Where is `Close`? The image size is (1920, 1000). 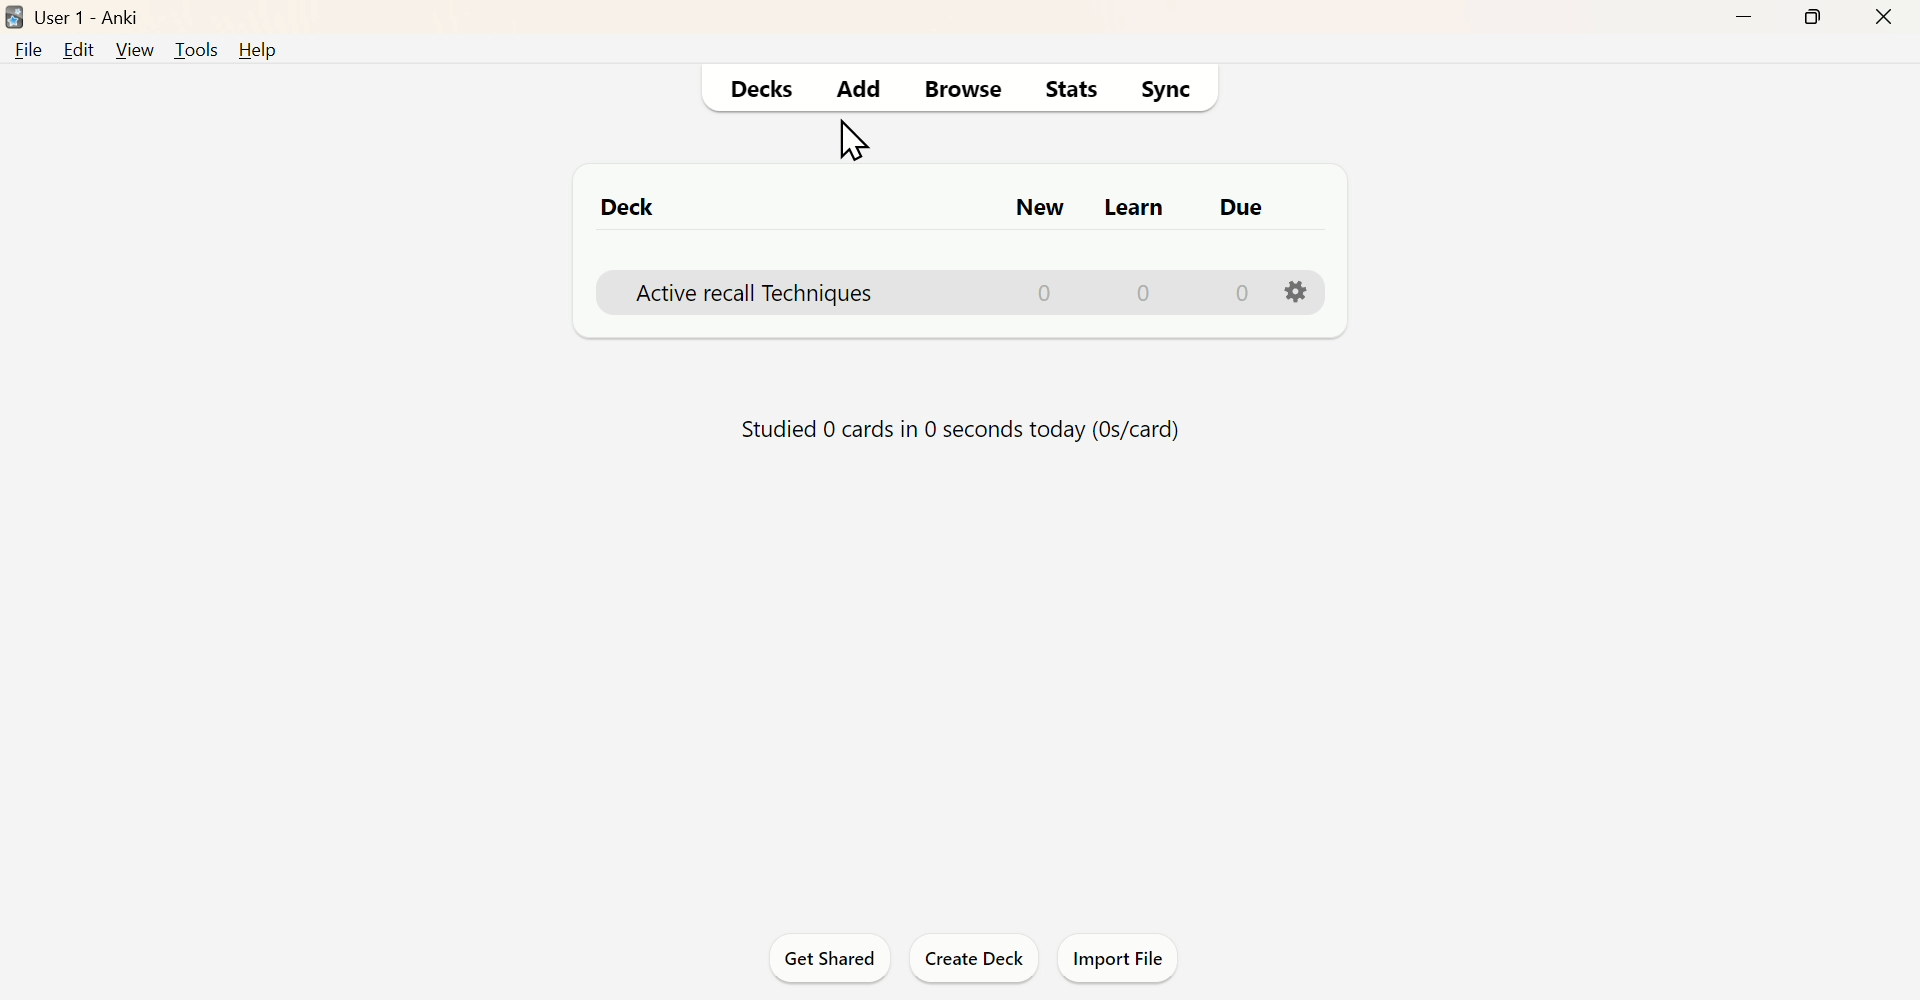
Close is located at coordinates (1882, 17).